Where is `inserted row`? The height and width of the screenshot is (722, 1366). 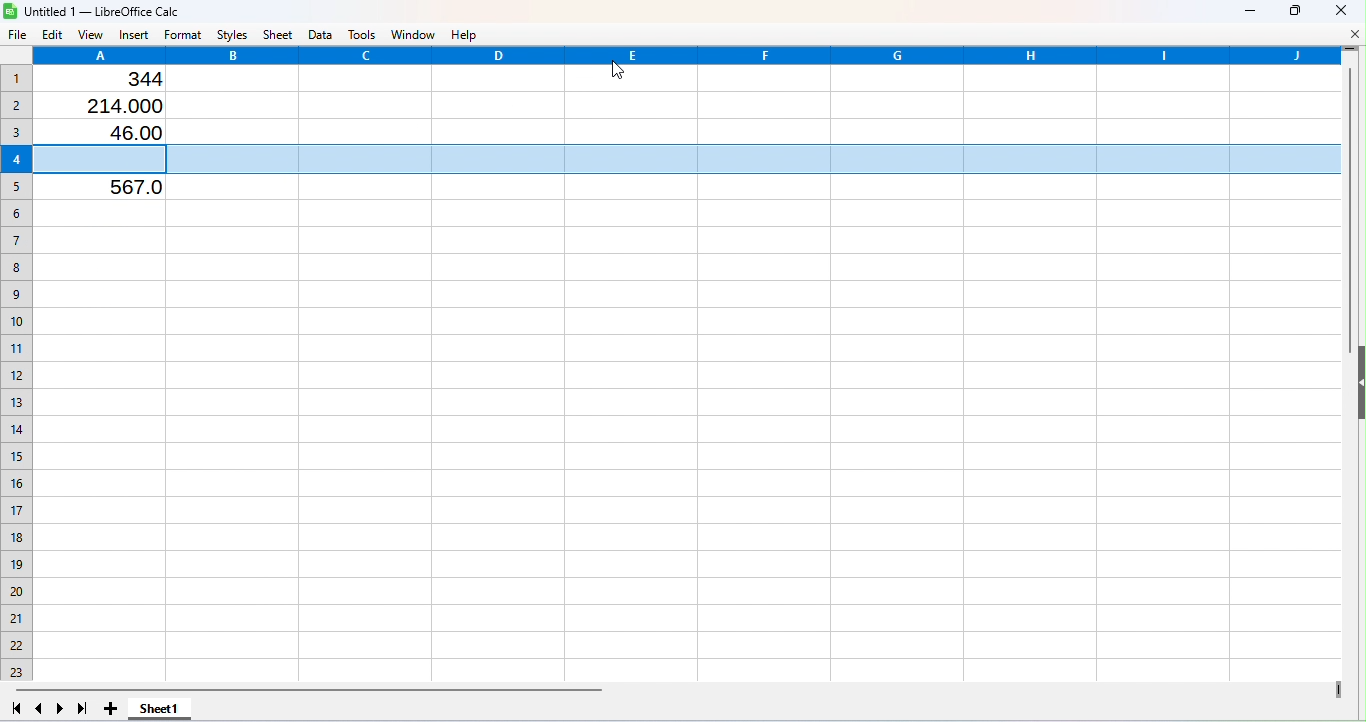
inserted row is located at coordinates (683, 159).